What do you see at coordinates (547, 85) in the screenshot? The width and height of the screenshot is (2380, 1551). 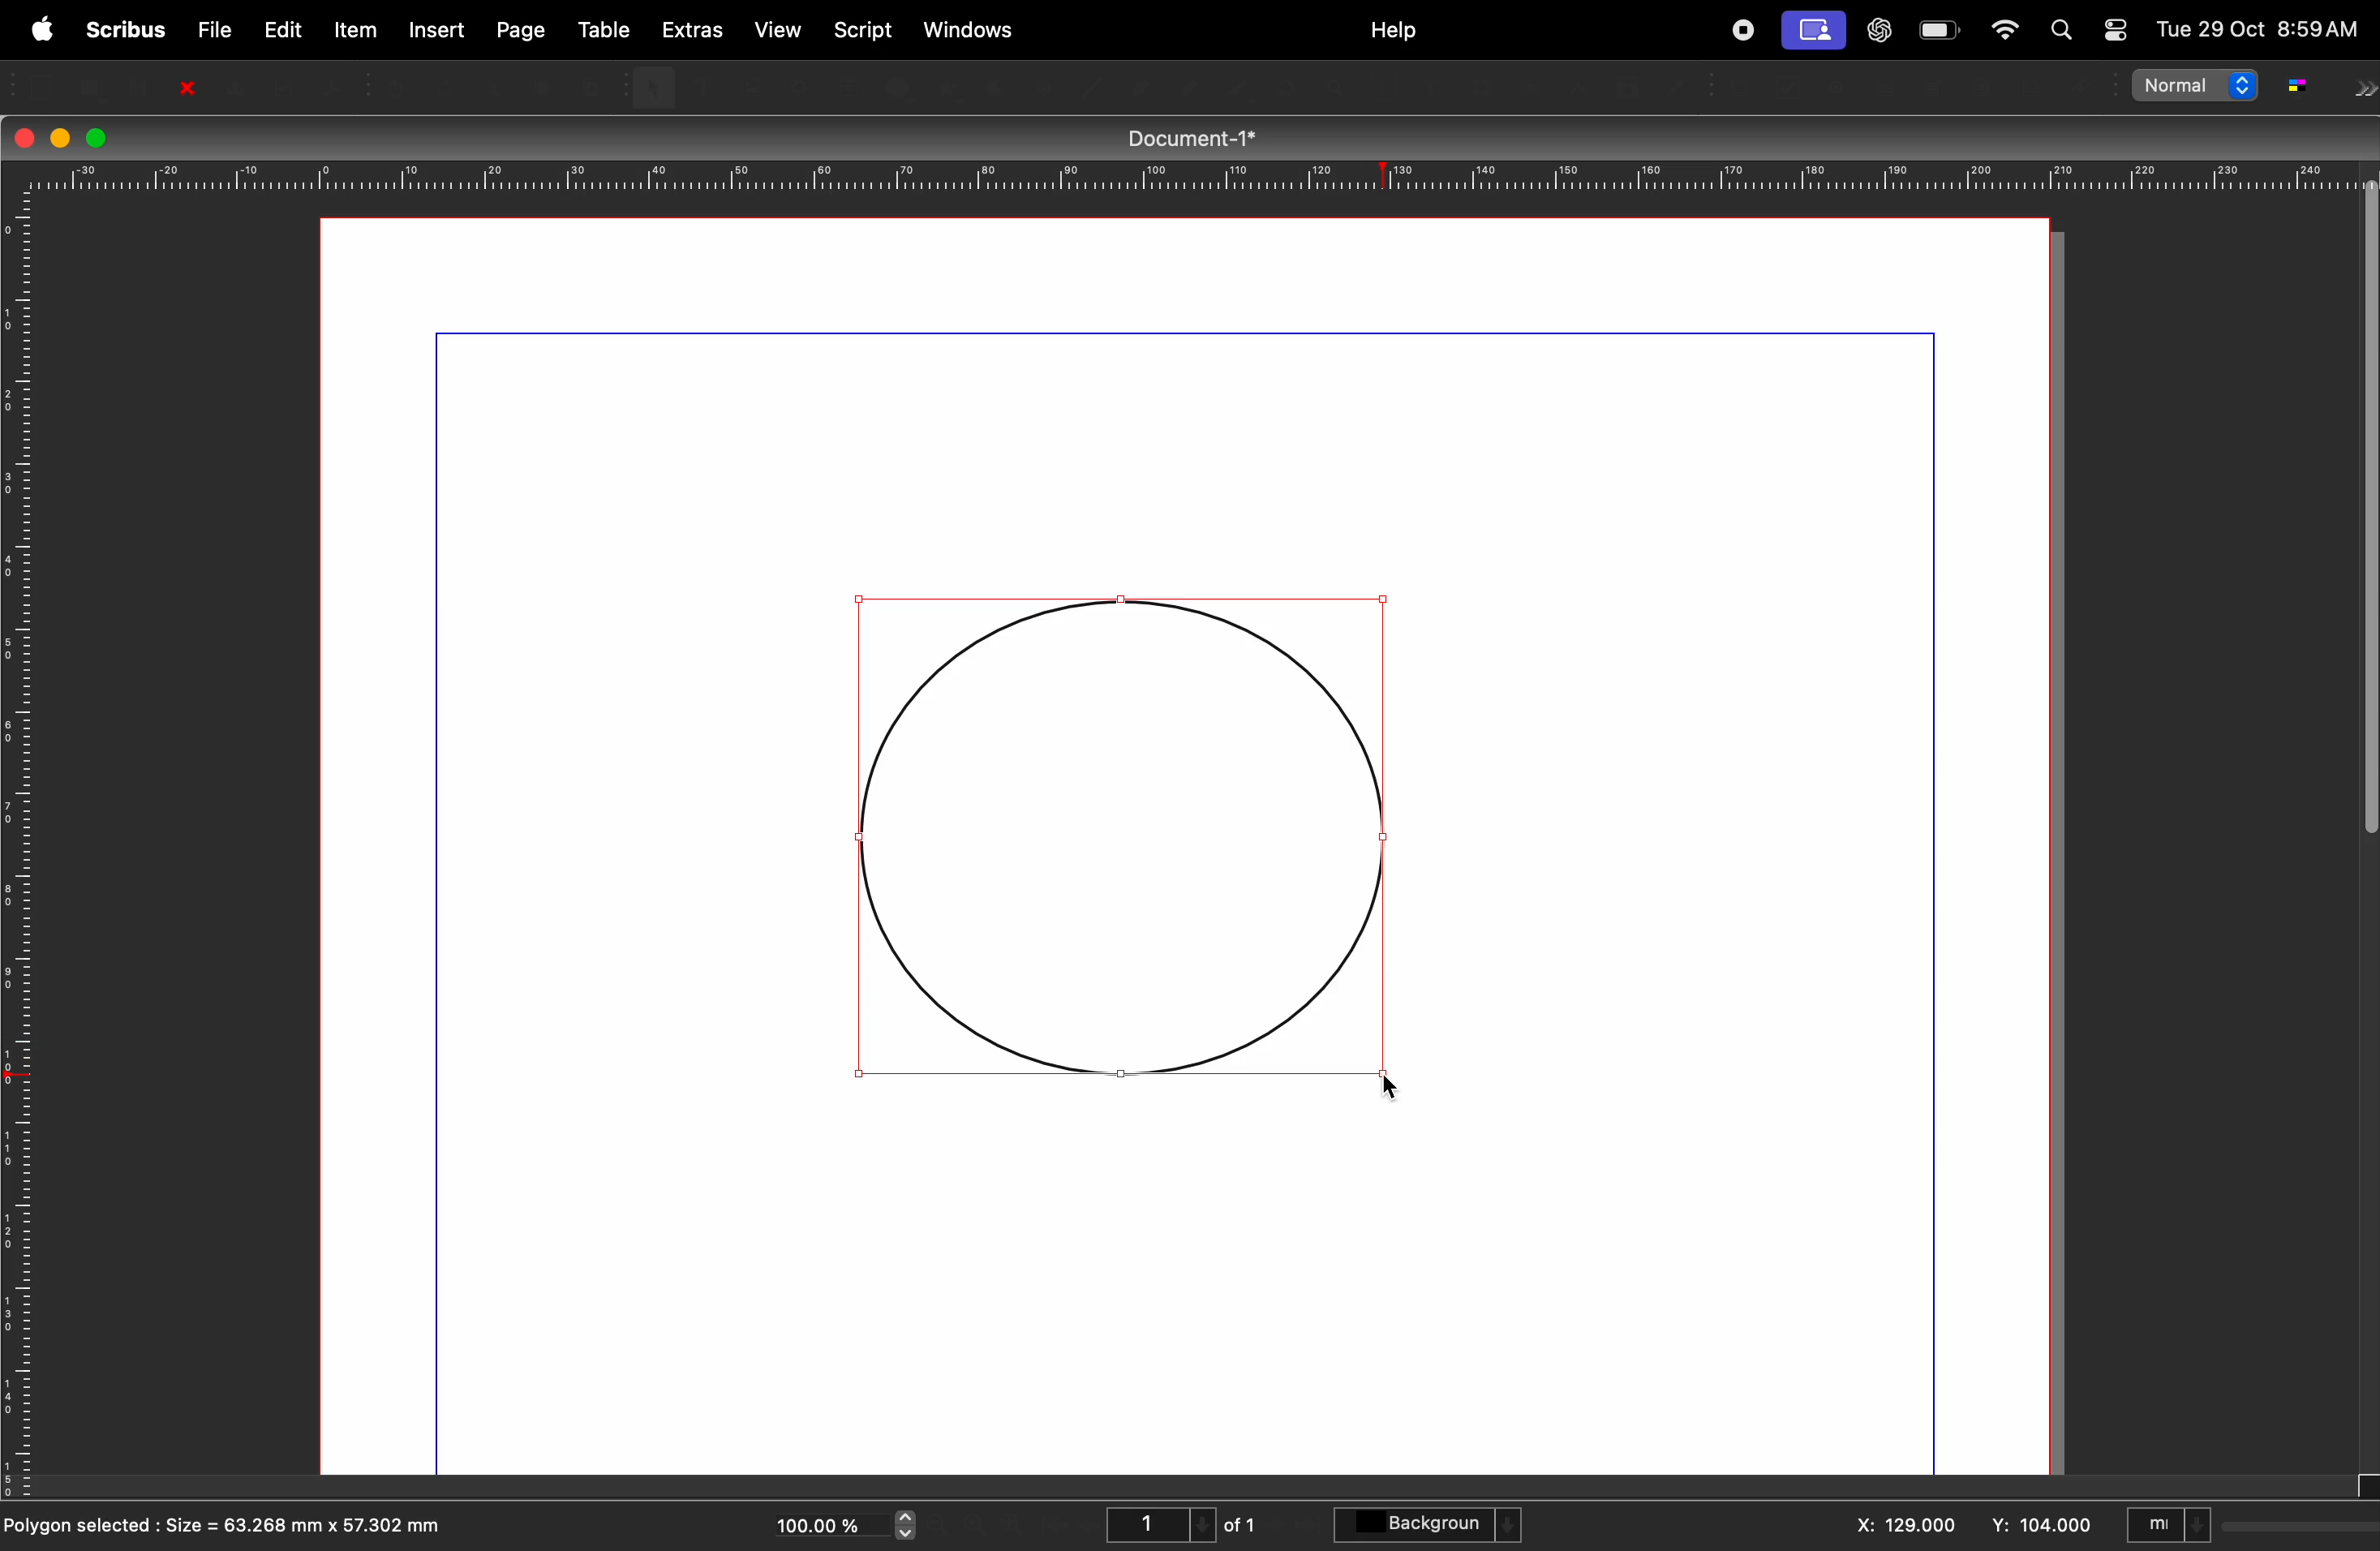 I see `Copy` at bounding box center [547, 85].